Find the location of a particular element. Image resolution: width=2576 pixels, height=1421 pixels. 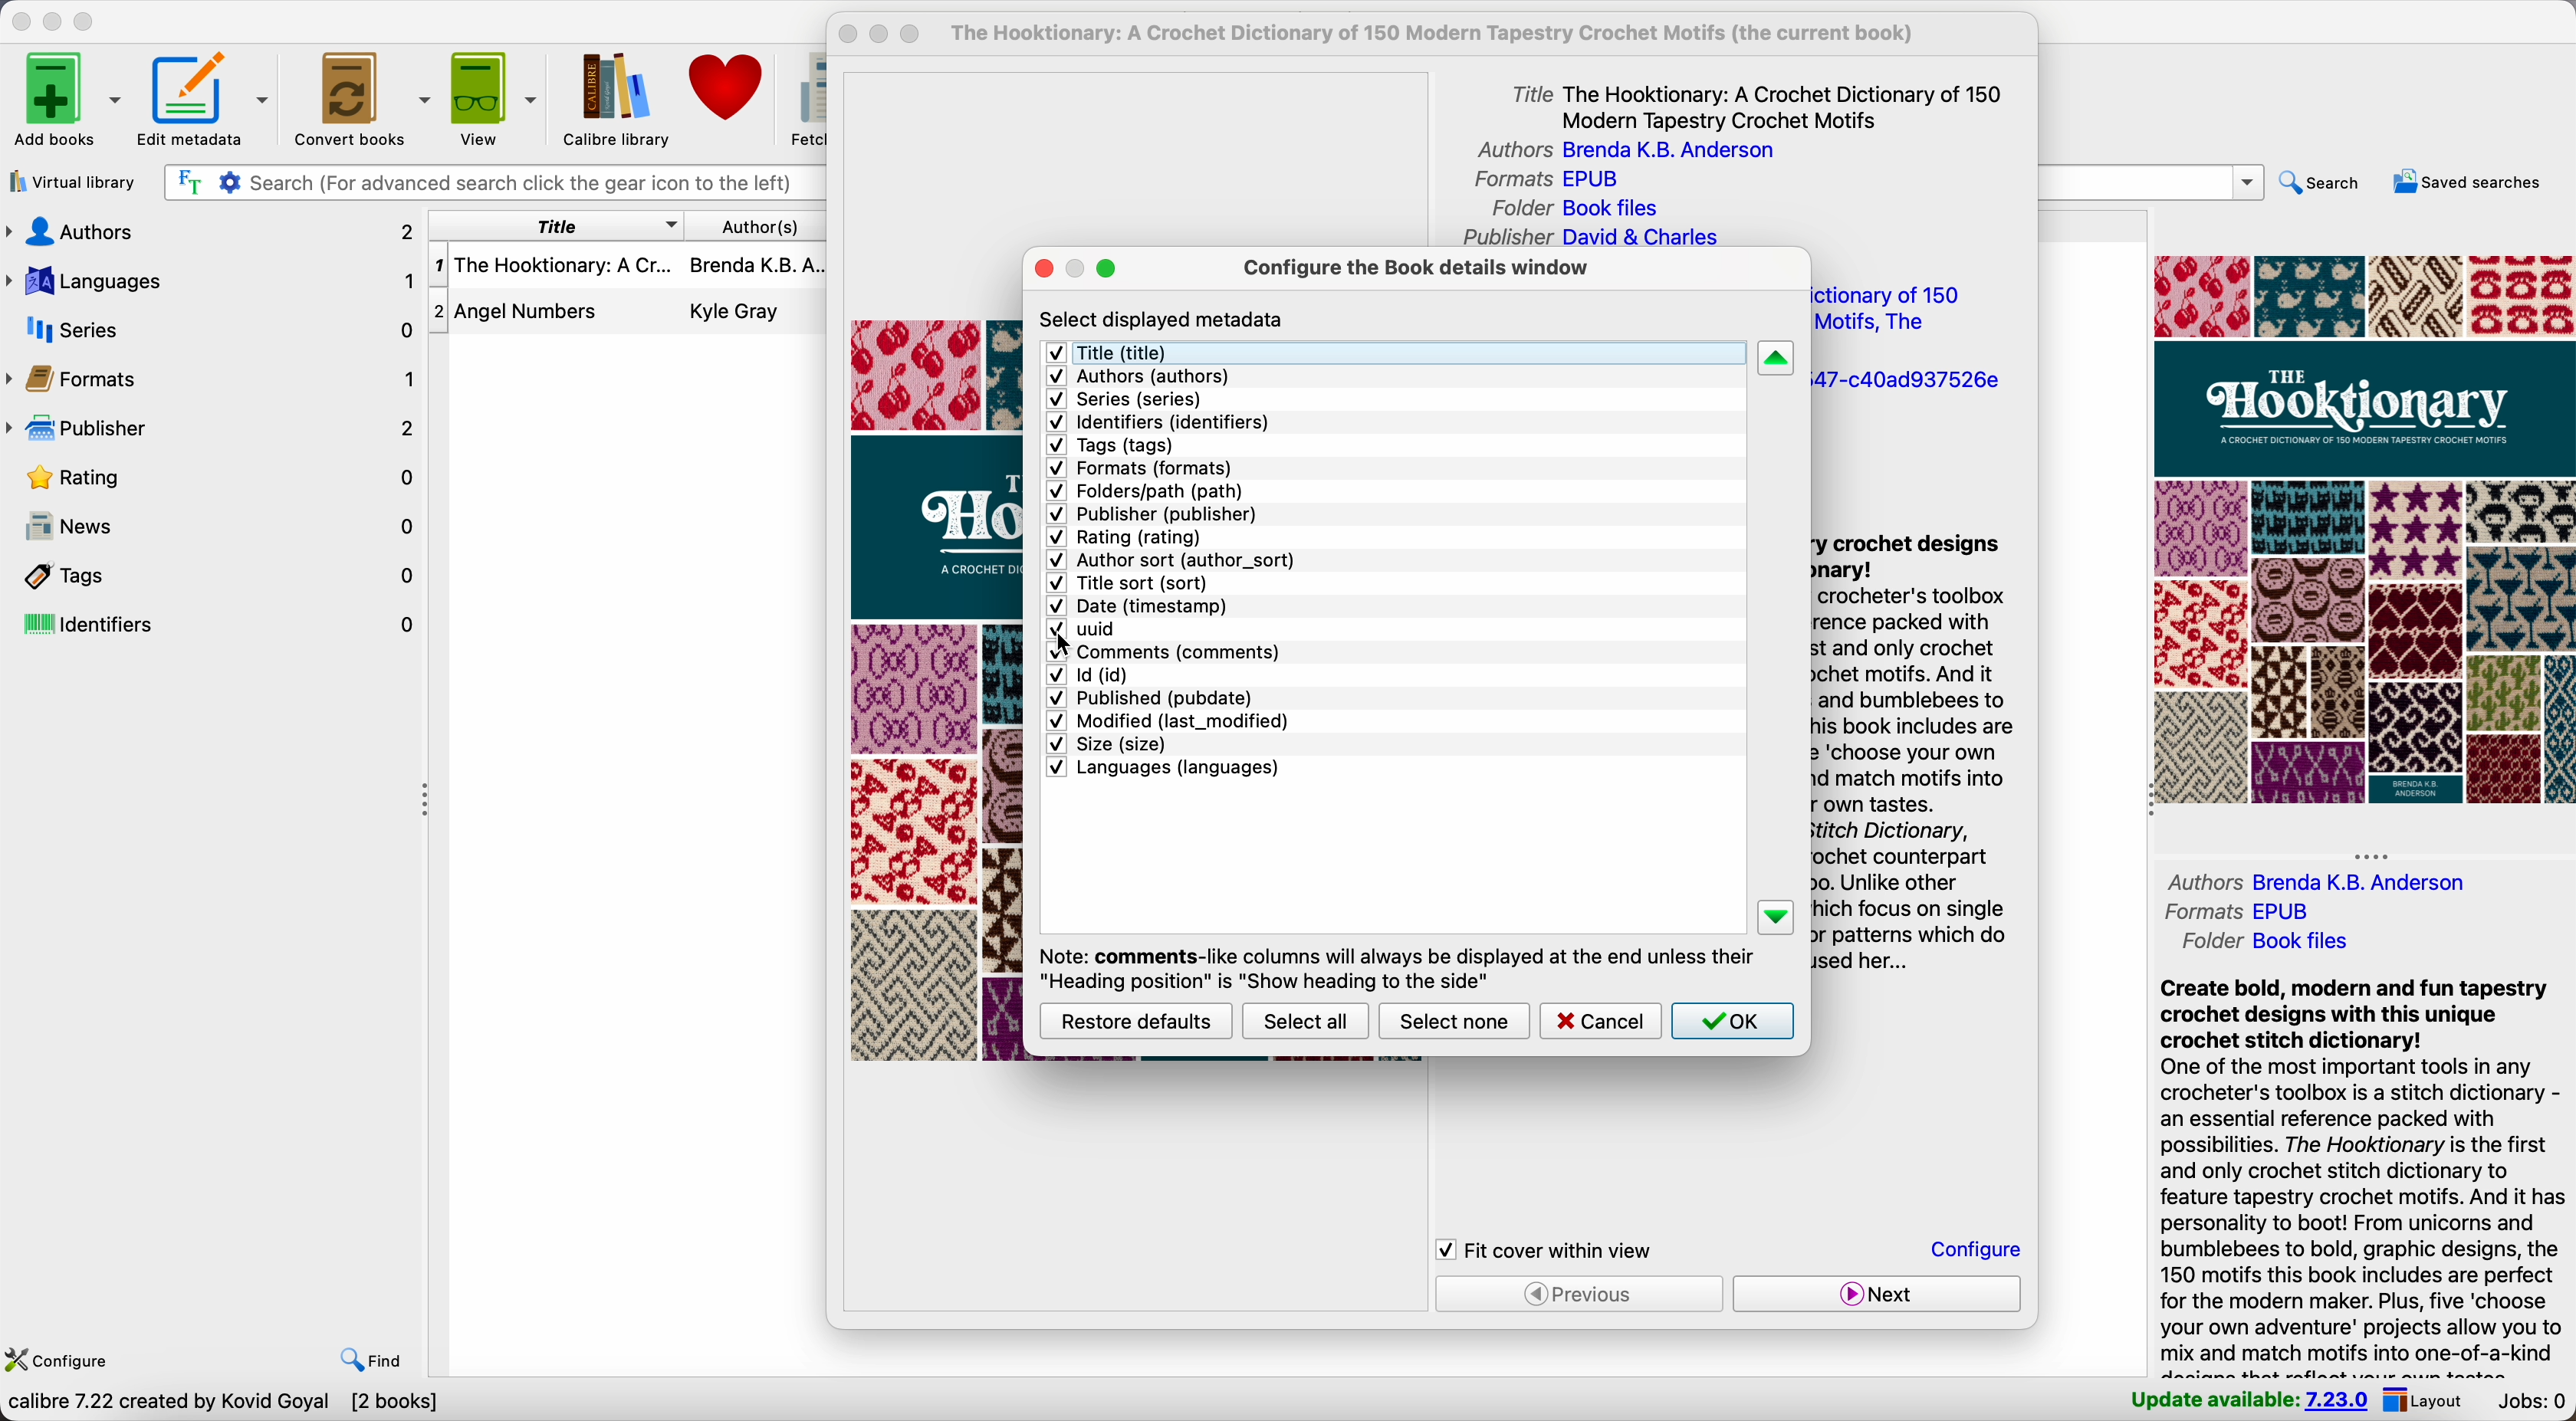

rating is located at coordinates (227, 479).